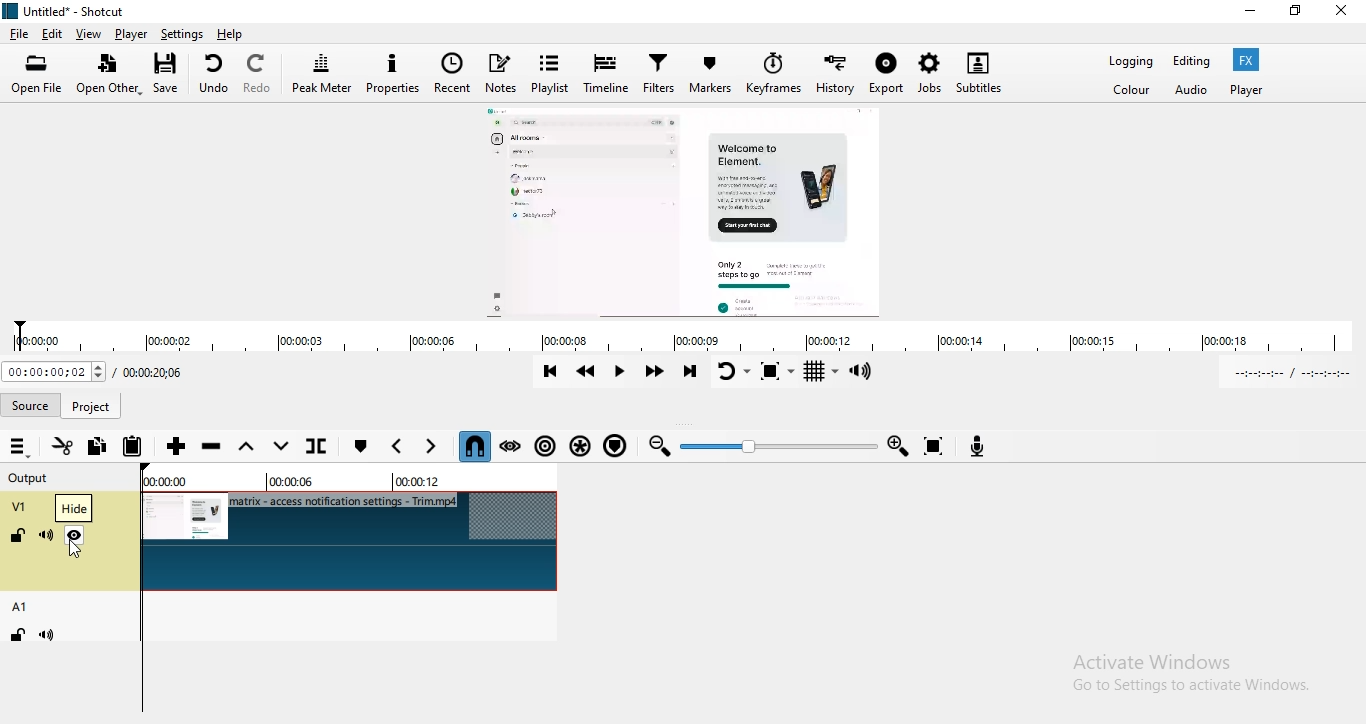 The height and width of the screenshot is (724, 1366). I want to click on Source , so click(93, 403).